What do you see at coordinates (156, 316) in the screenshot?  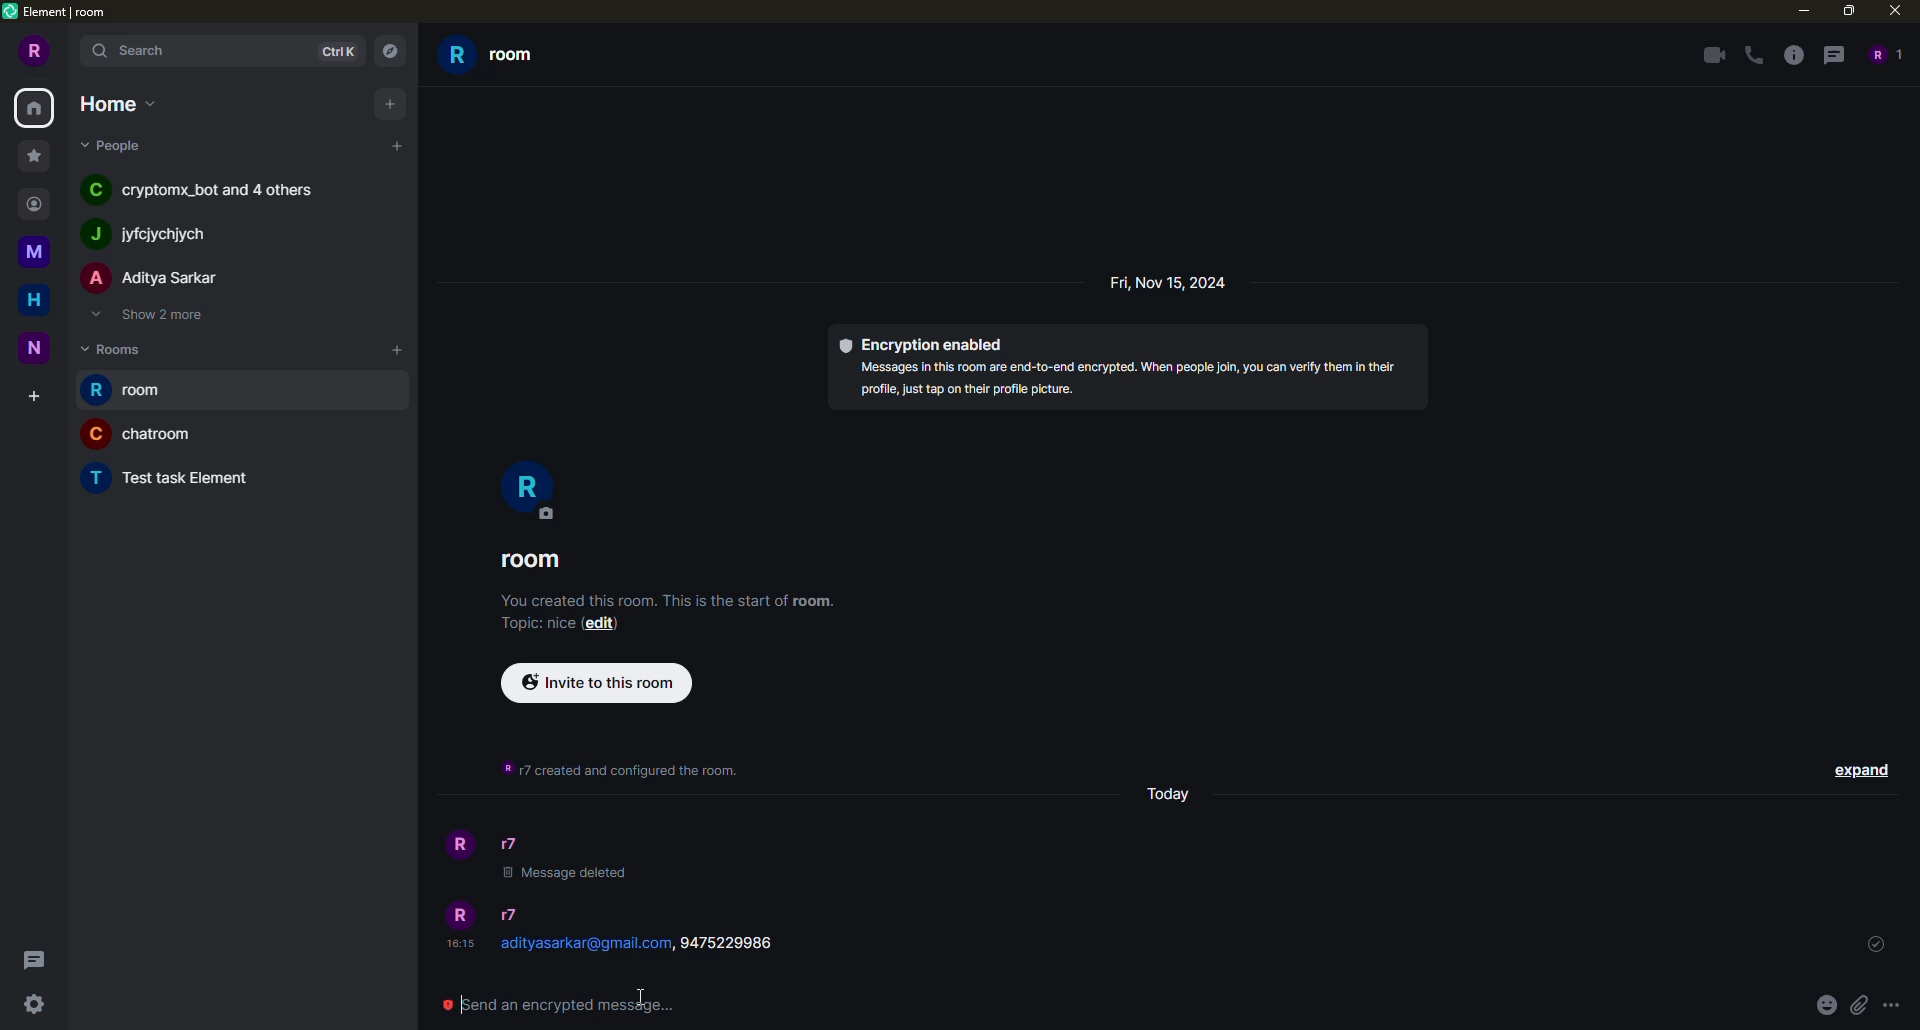 I see `show 2 more` at bounding box center [156, 316].